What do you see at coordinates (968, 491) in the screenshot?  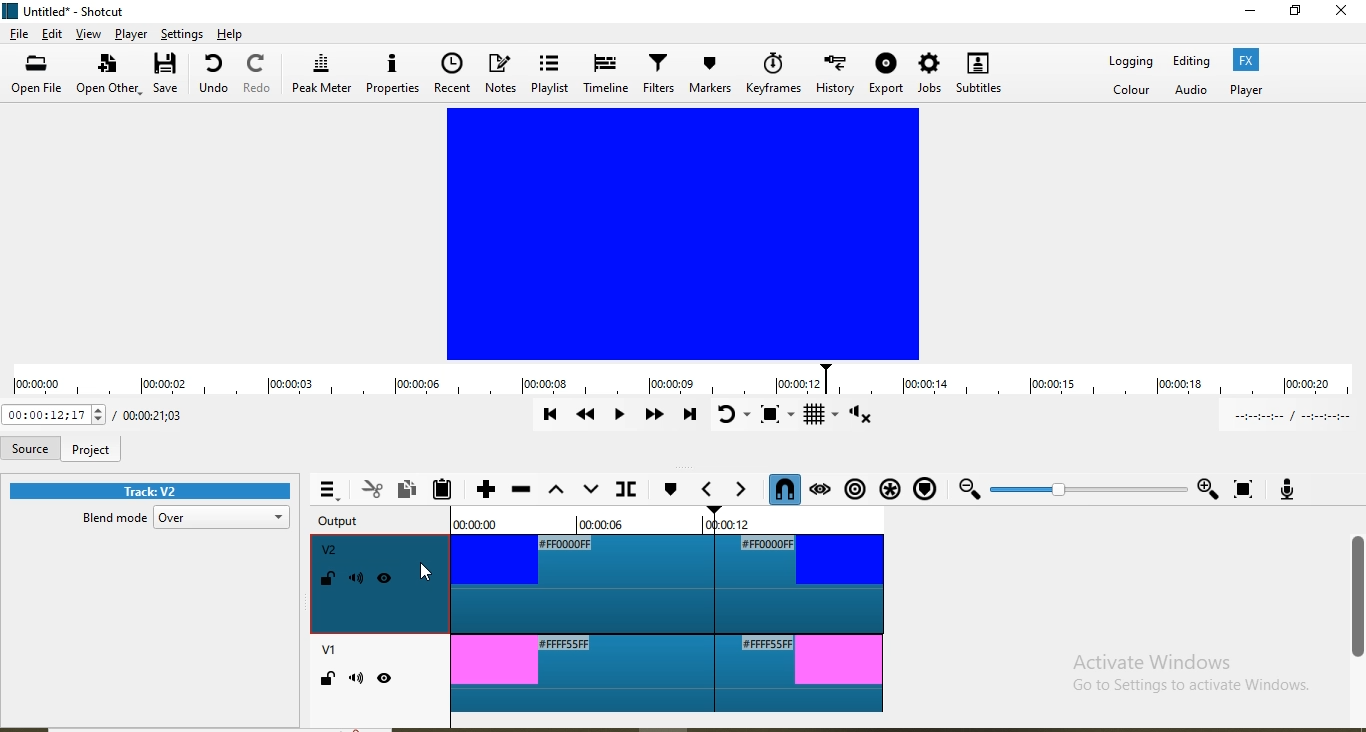 I see `Zoom out` at bounding box center [968, 491].